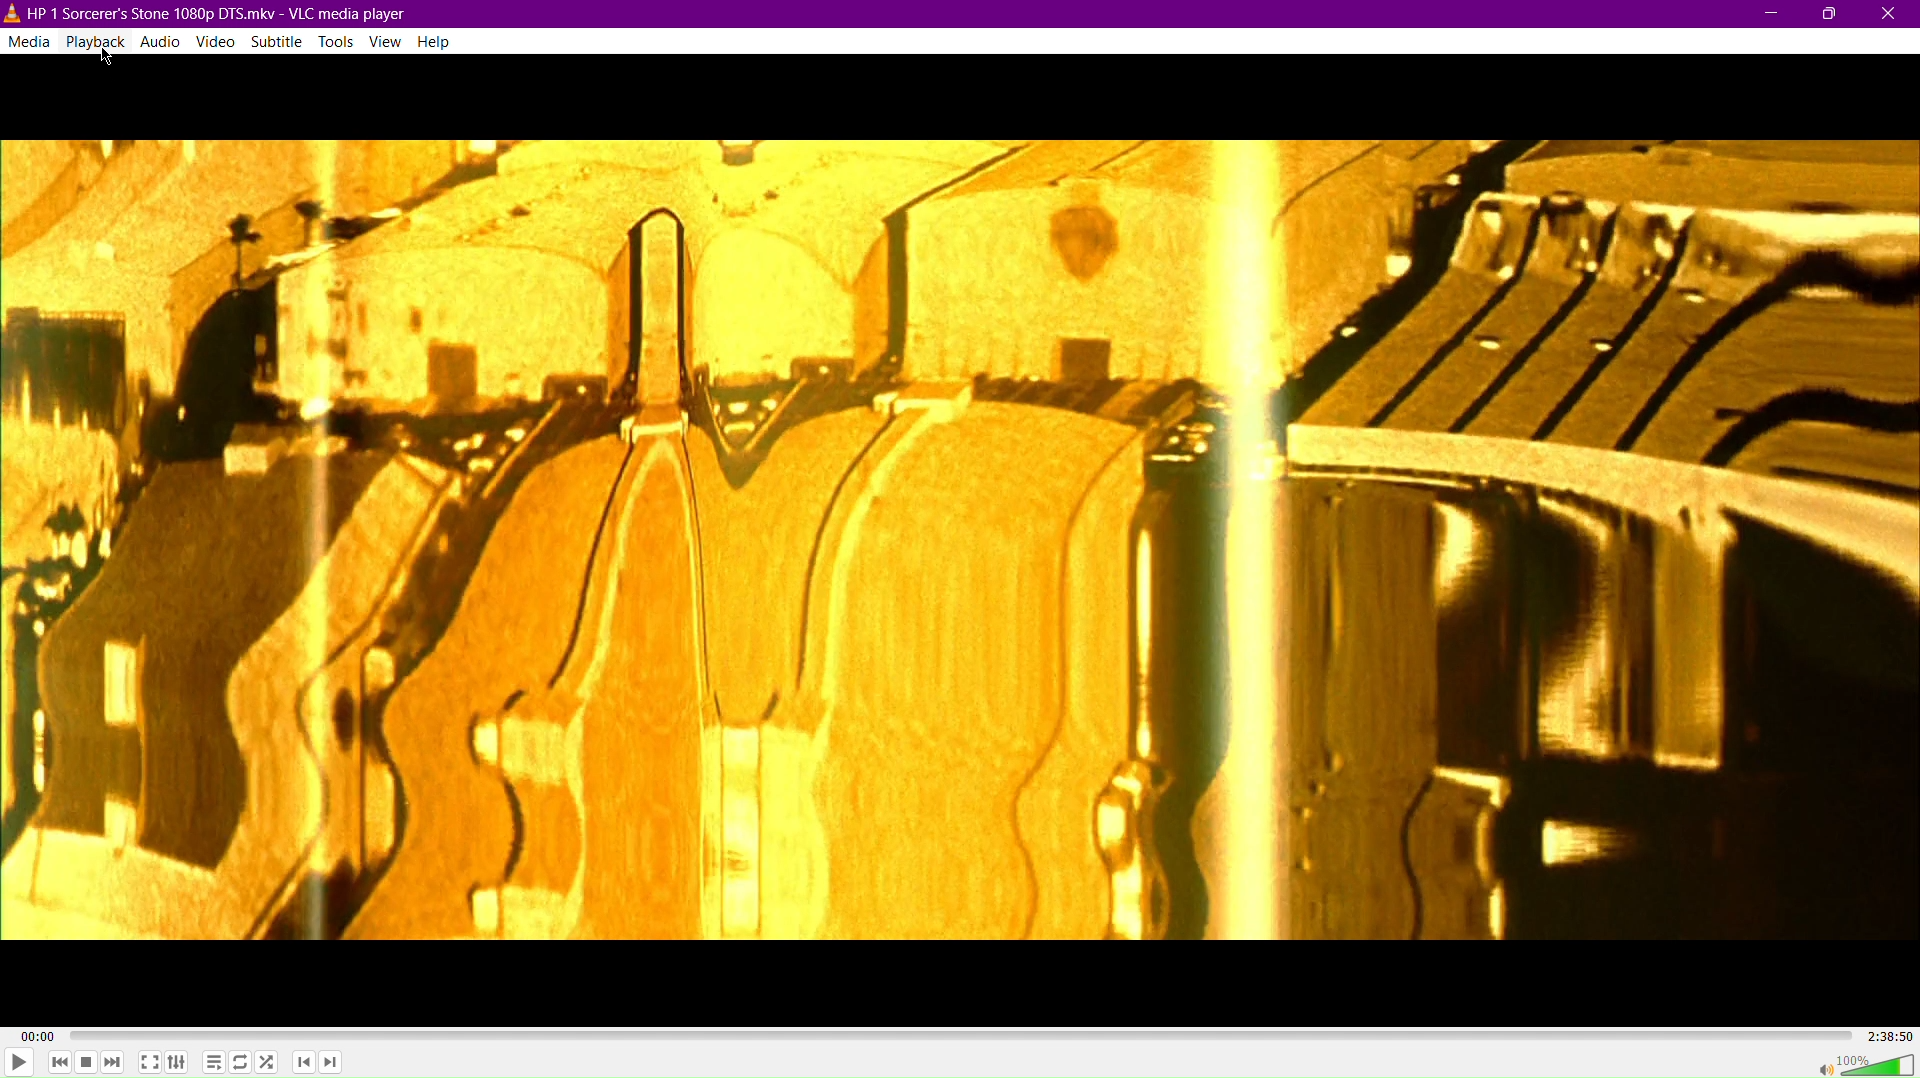 This screenshot has height=1078, width=1920. Describe the element at coordinates (106, 53) in the screenshot. I see `Cursor Position` at that location.